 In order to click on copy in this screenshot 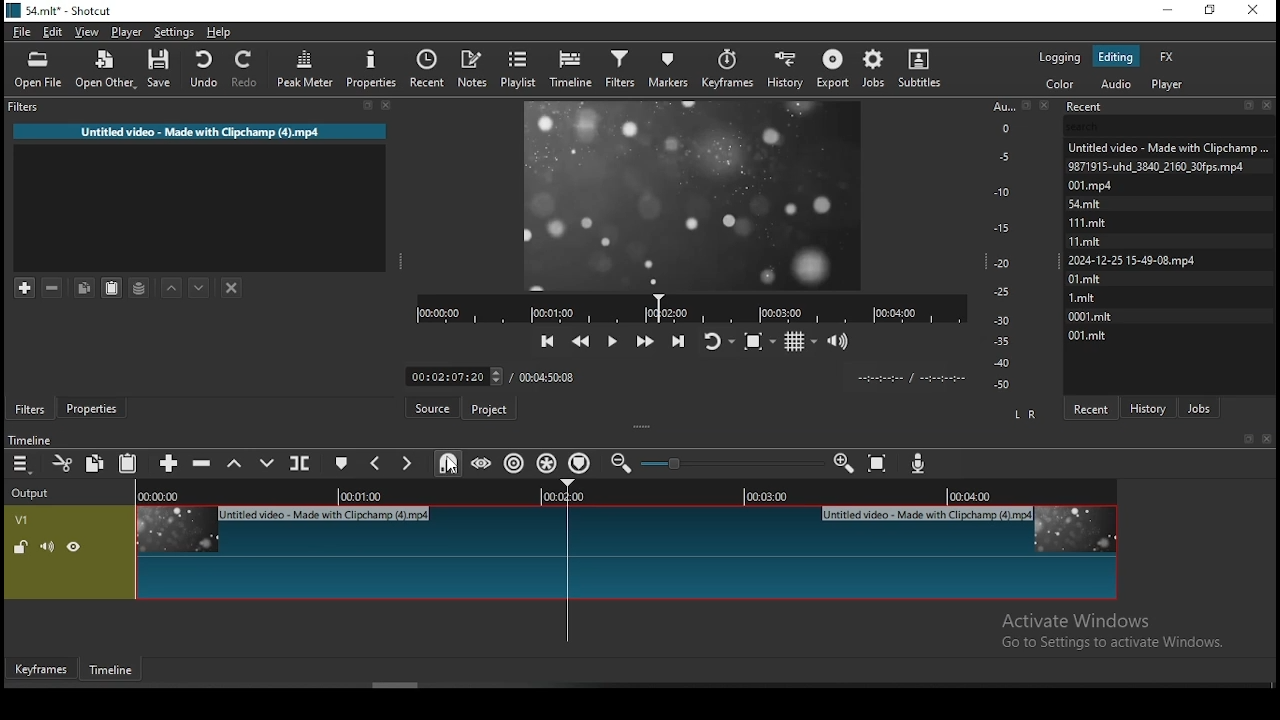, I will do `click(97, 462)`.